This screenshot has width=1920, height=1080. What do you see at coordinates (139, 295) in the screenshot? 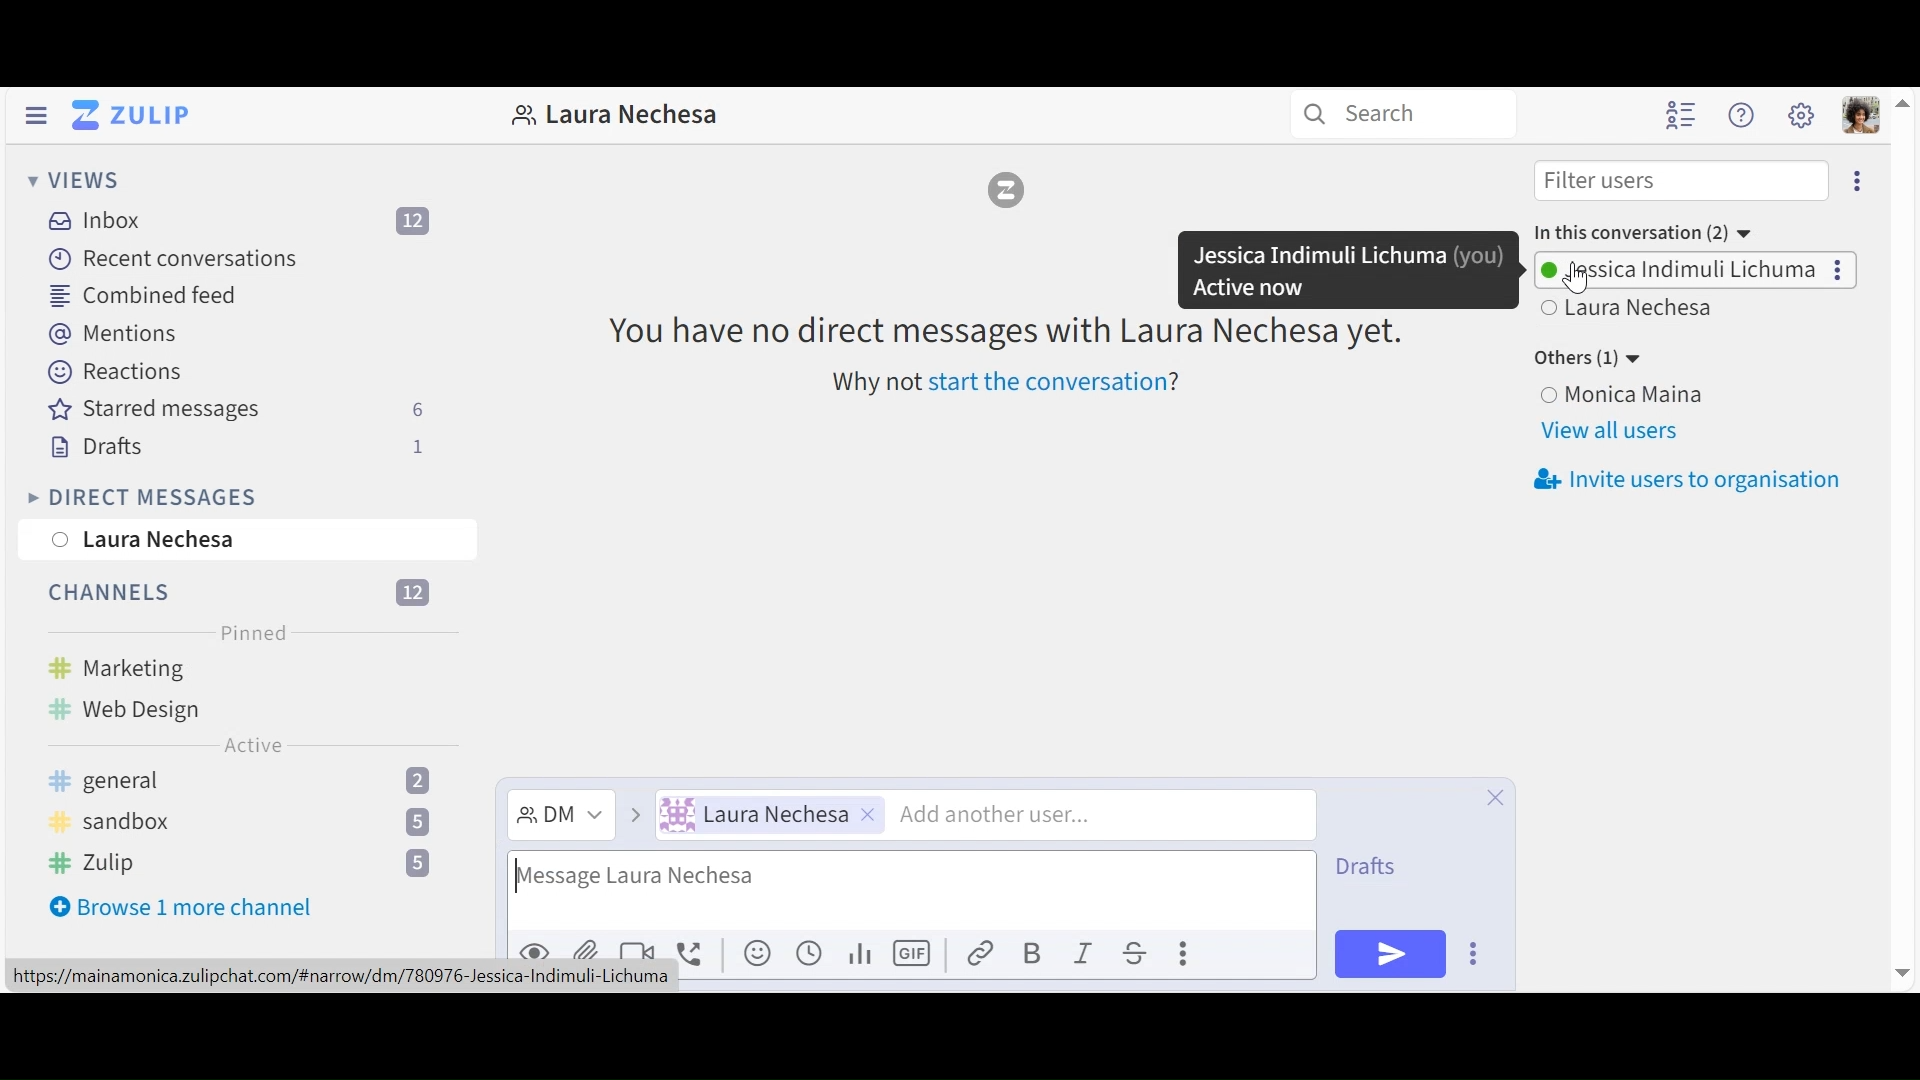
I see `Combined feed` at bounding box center [139, 295].